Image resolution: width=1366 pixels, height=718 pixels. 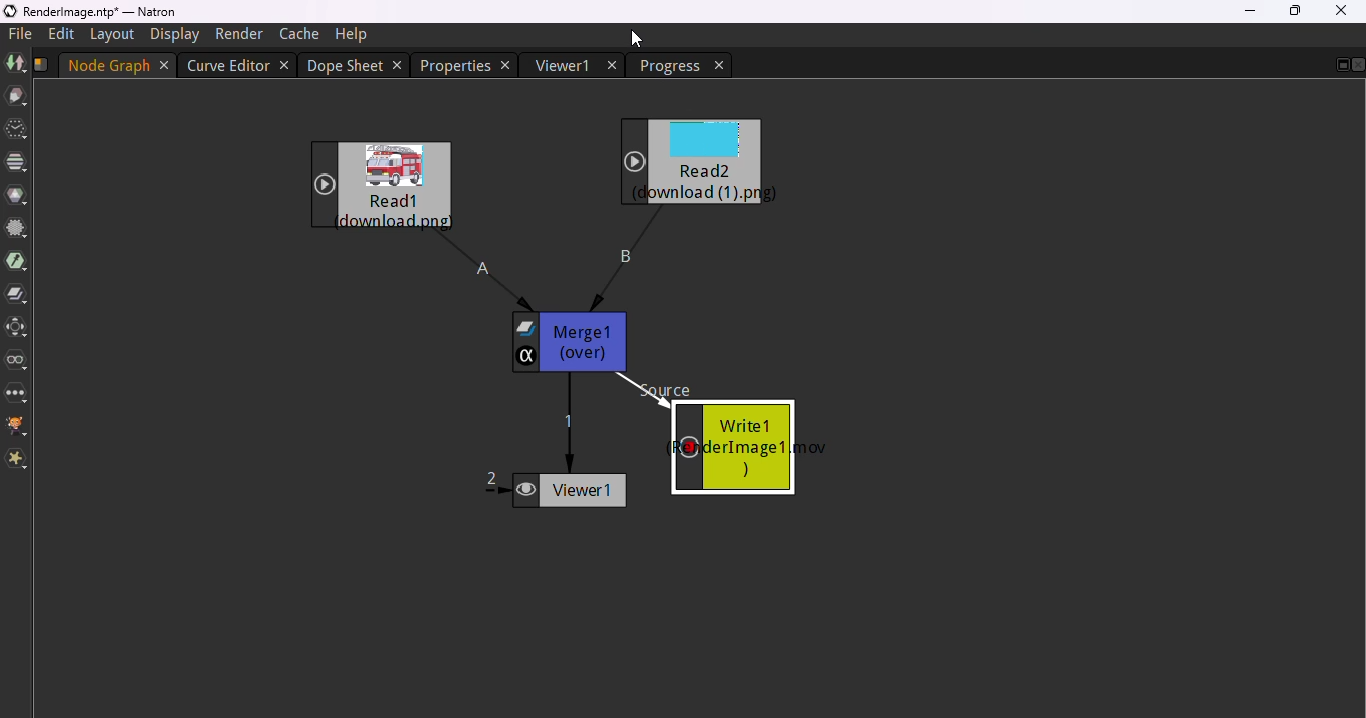 What do you see at coordinates (111, 34) in the screenshot?
I see `layout` at bounding box center [111, 34].